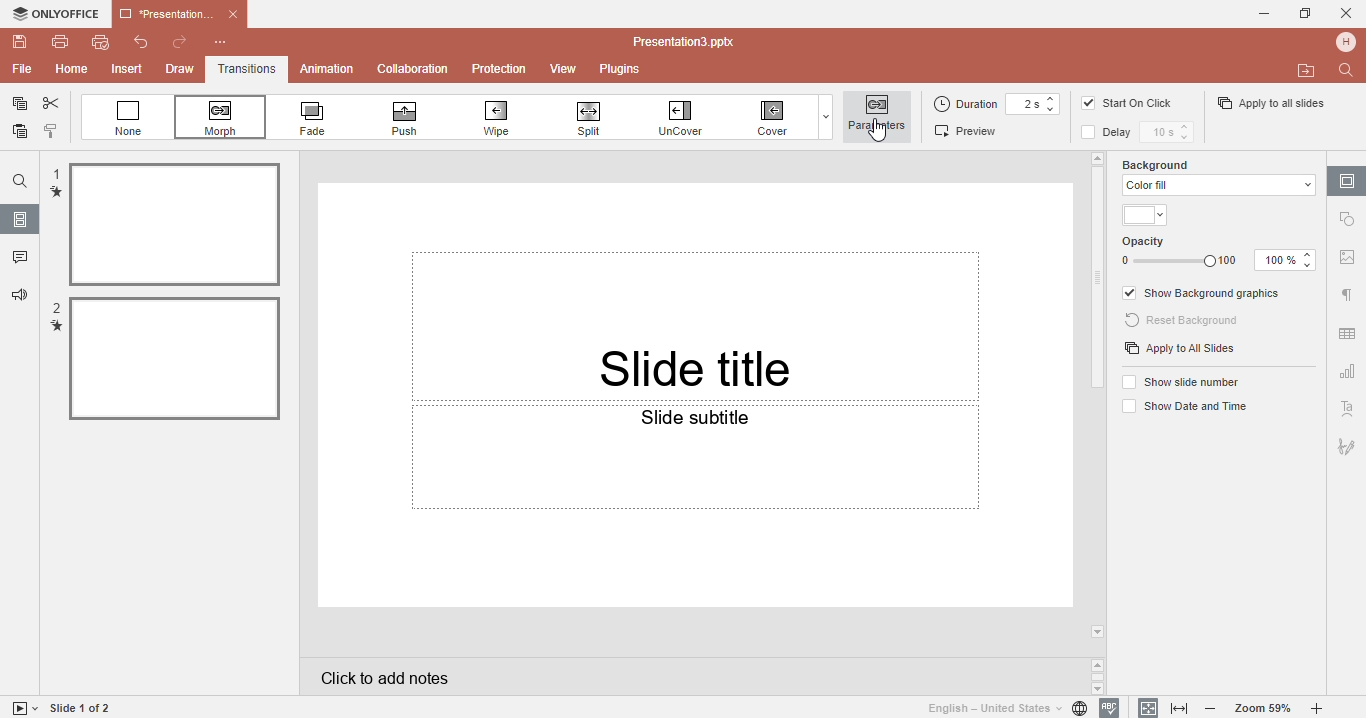  What do you see at coordinates (1215, 710) in the screenshot?
I see `Zoom out` at bounding box center [1215, 710].